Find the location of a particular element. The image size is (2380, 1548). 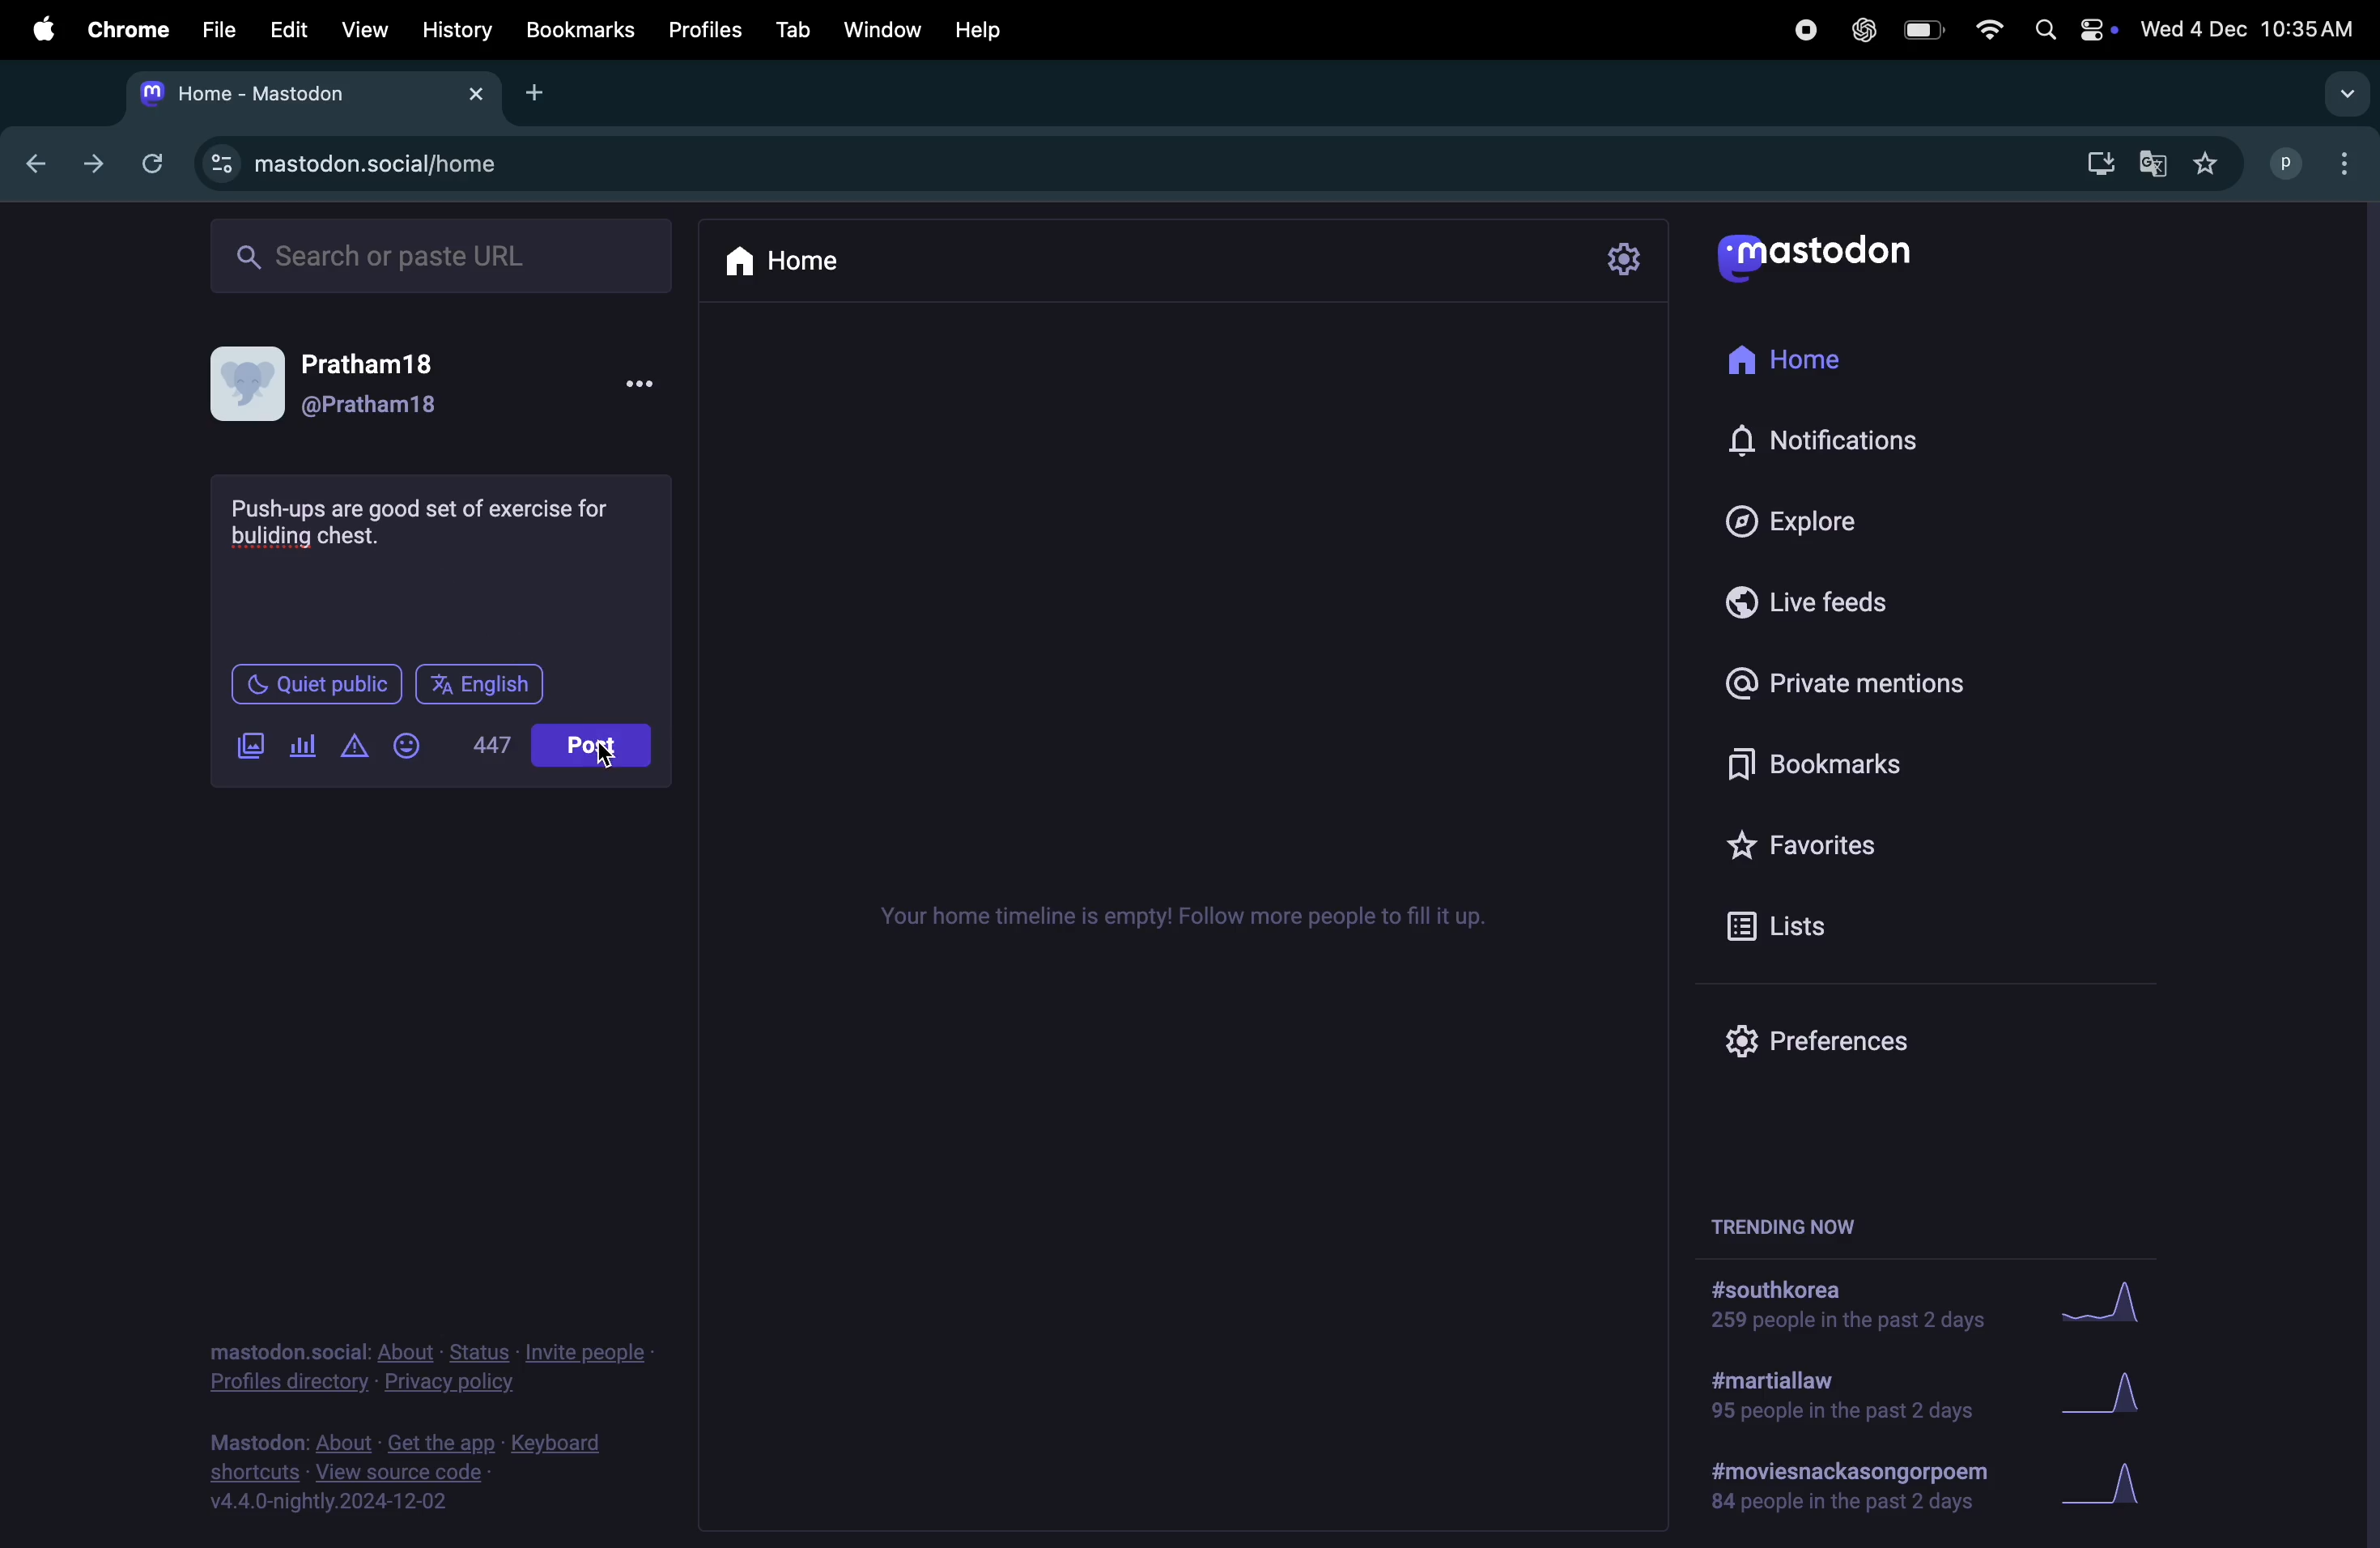

#movieandpoem is located at coordinates (1839, 1486).